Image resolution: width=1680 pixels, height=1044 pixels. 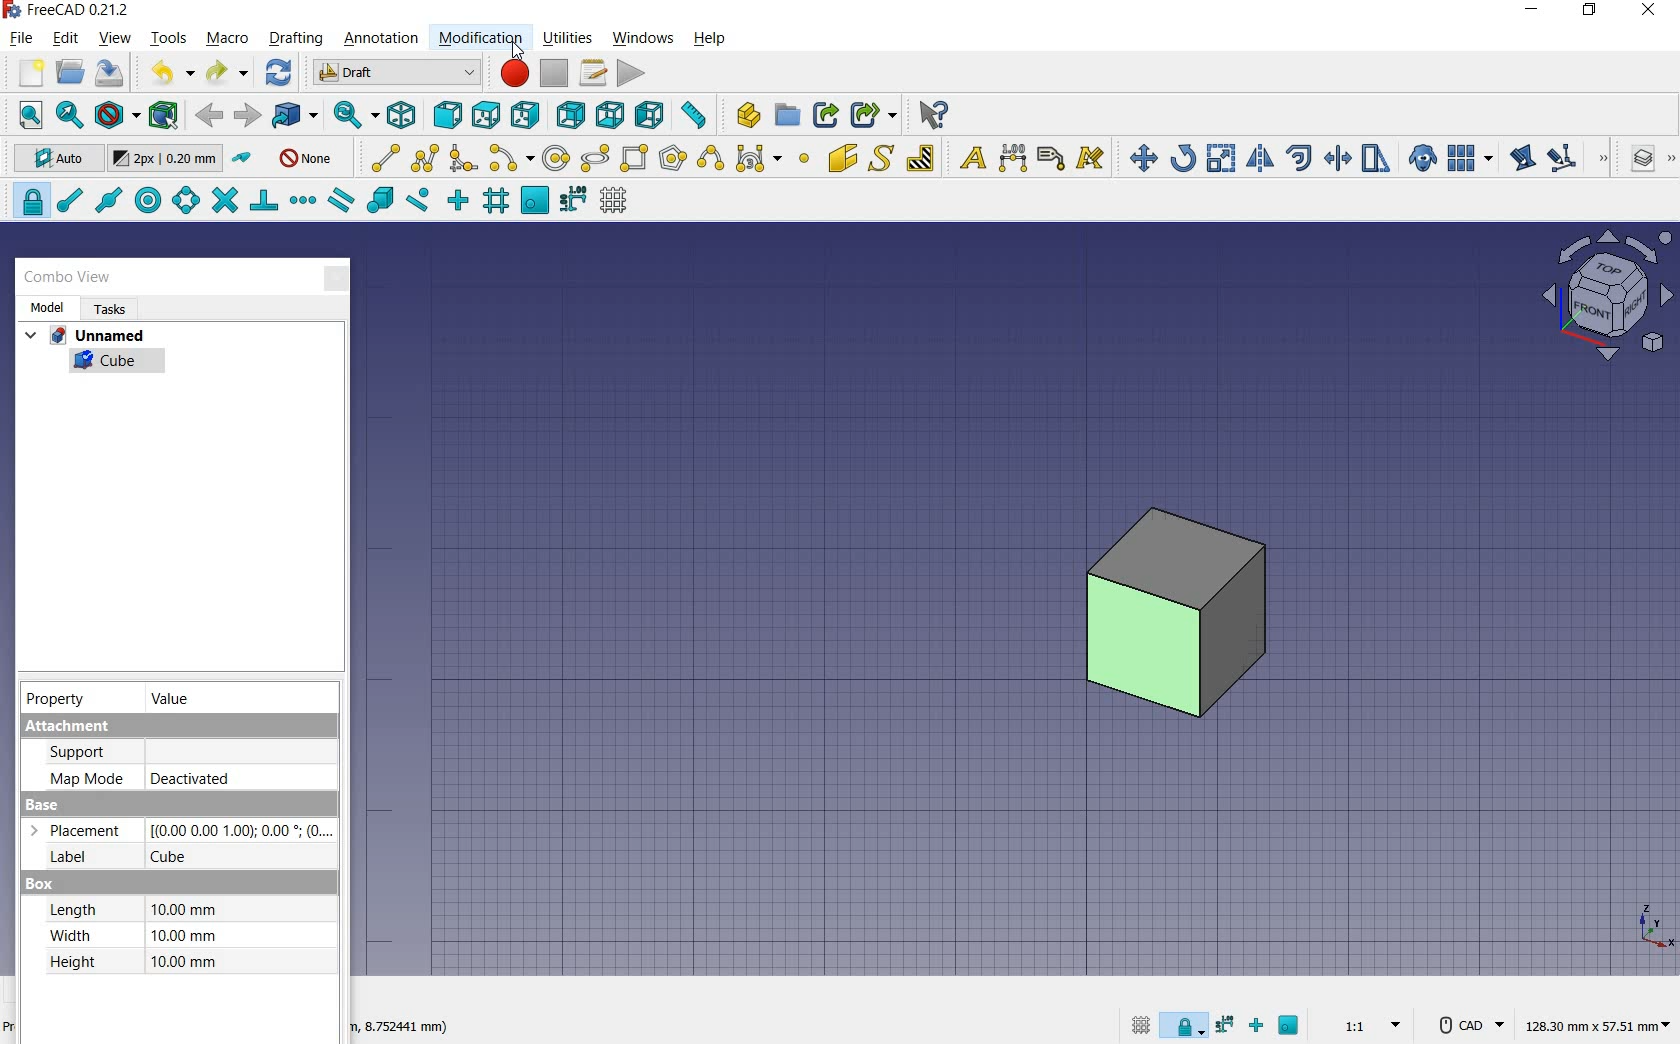 I want to click on fillet, so click(x=462, y=157).